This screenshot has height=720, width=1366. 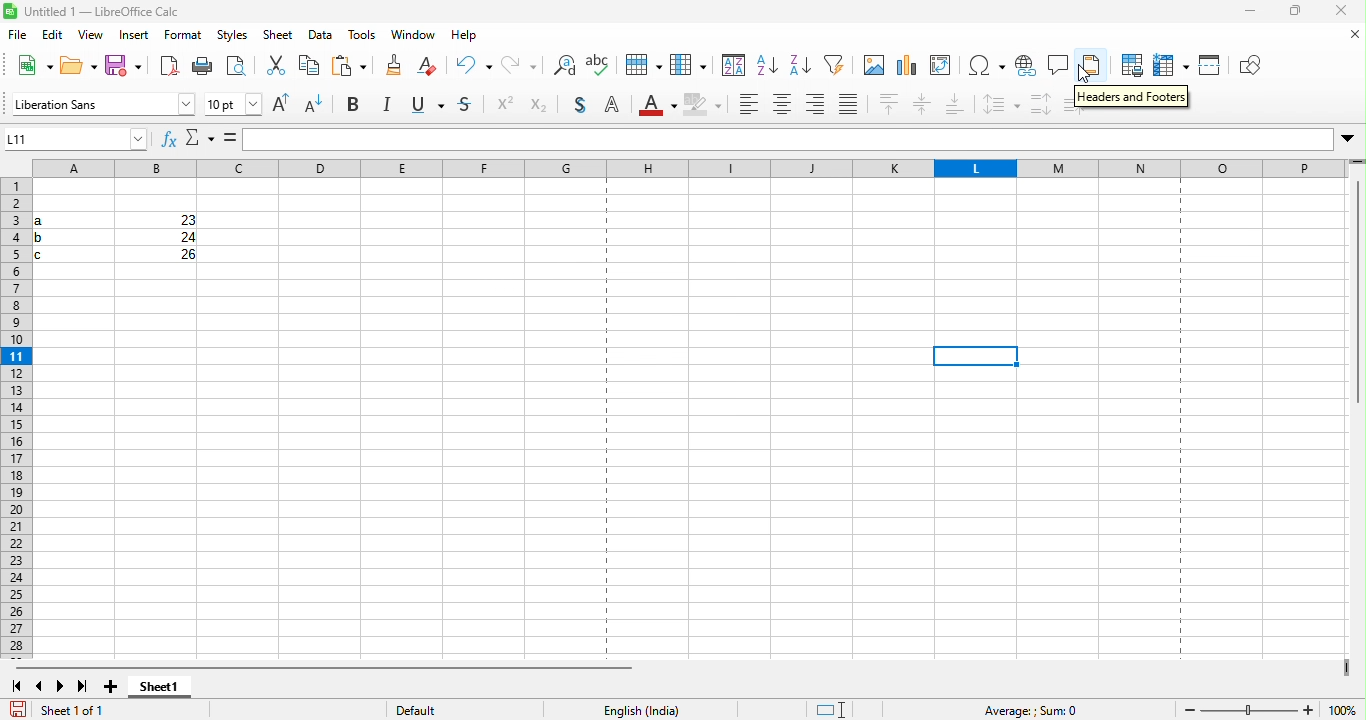 I want to click on align left, so click(x=748, y=106).